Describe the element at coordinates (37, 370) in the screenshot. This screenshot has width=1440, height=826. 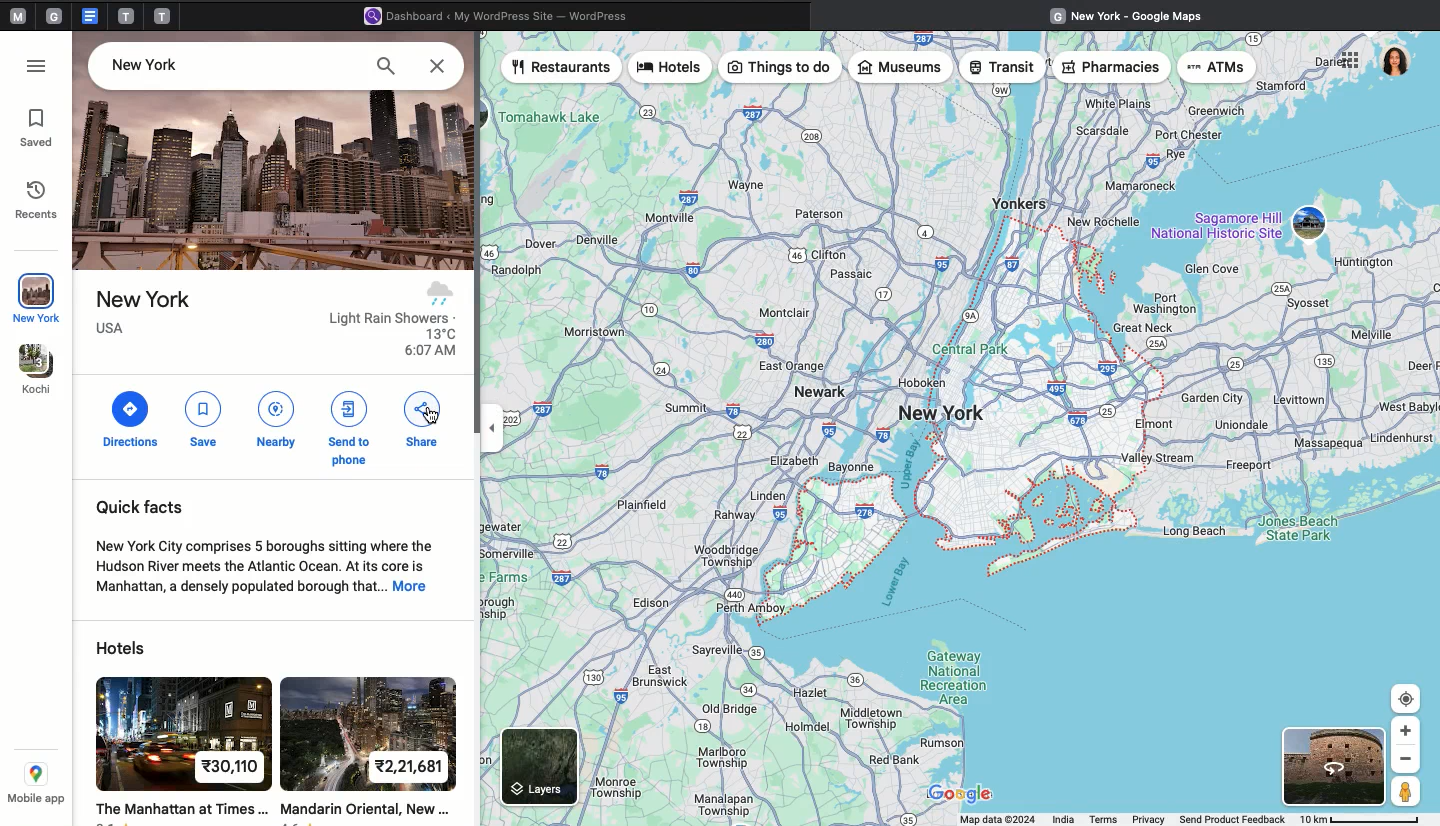
I see `Kochi` at that location.